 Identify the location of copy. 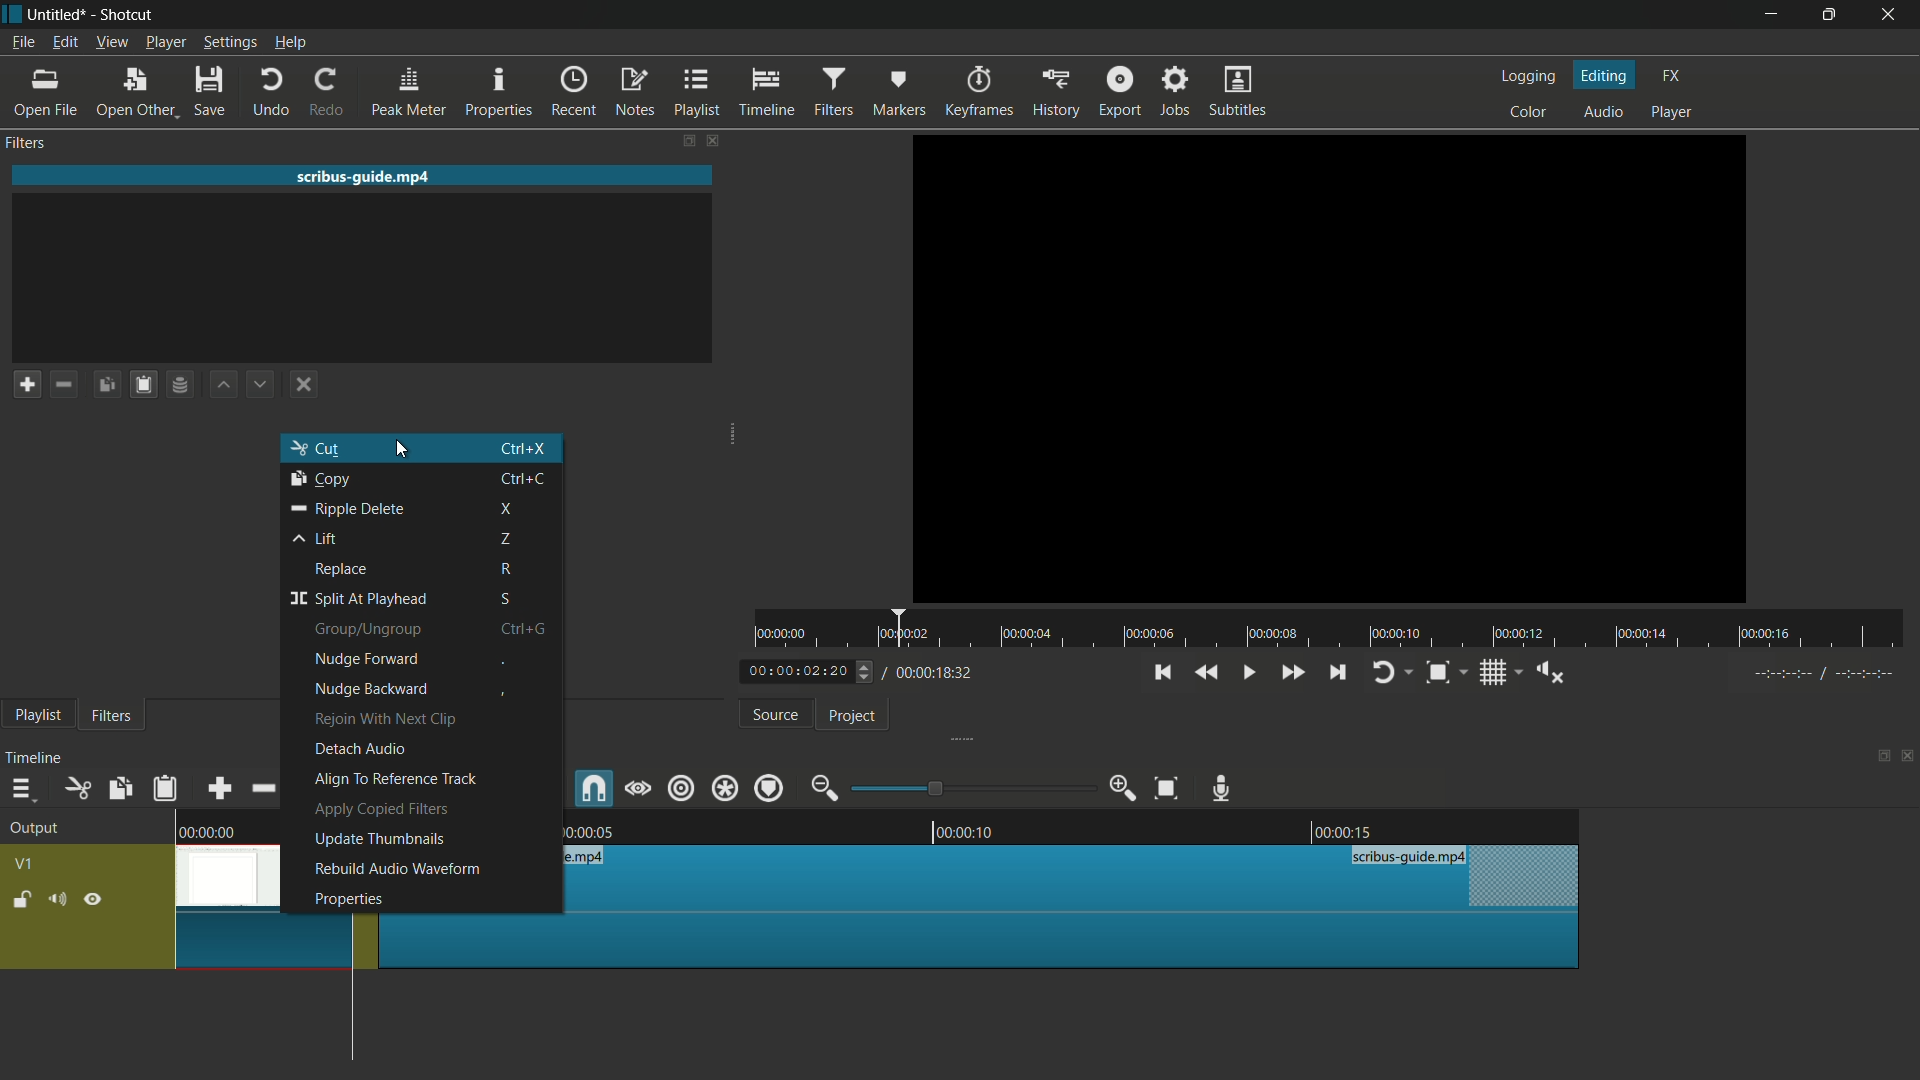
(119, 790).